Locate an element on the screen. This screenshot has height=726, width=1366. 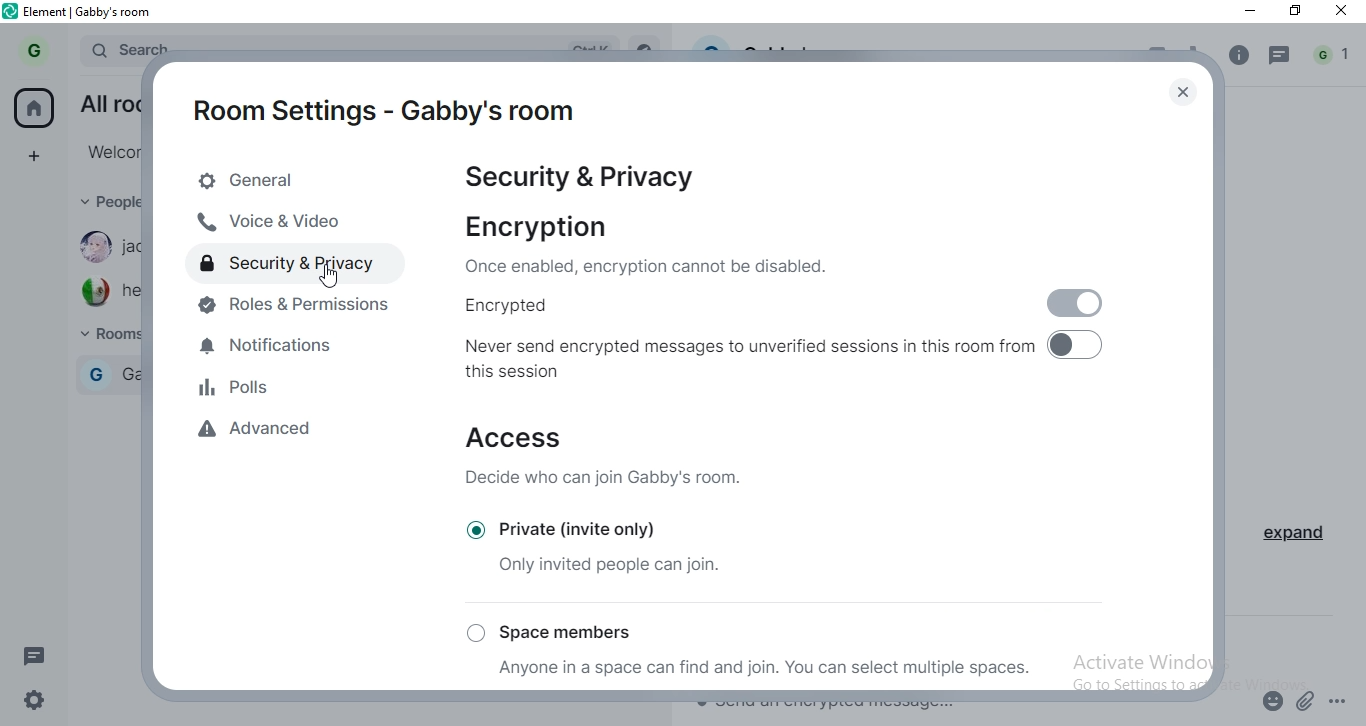
message is located at coordinates (1280, 59).